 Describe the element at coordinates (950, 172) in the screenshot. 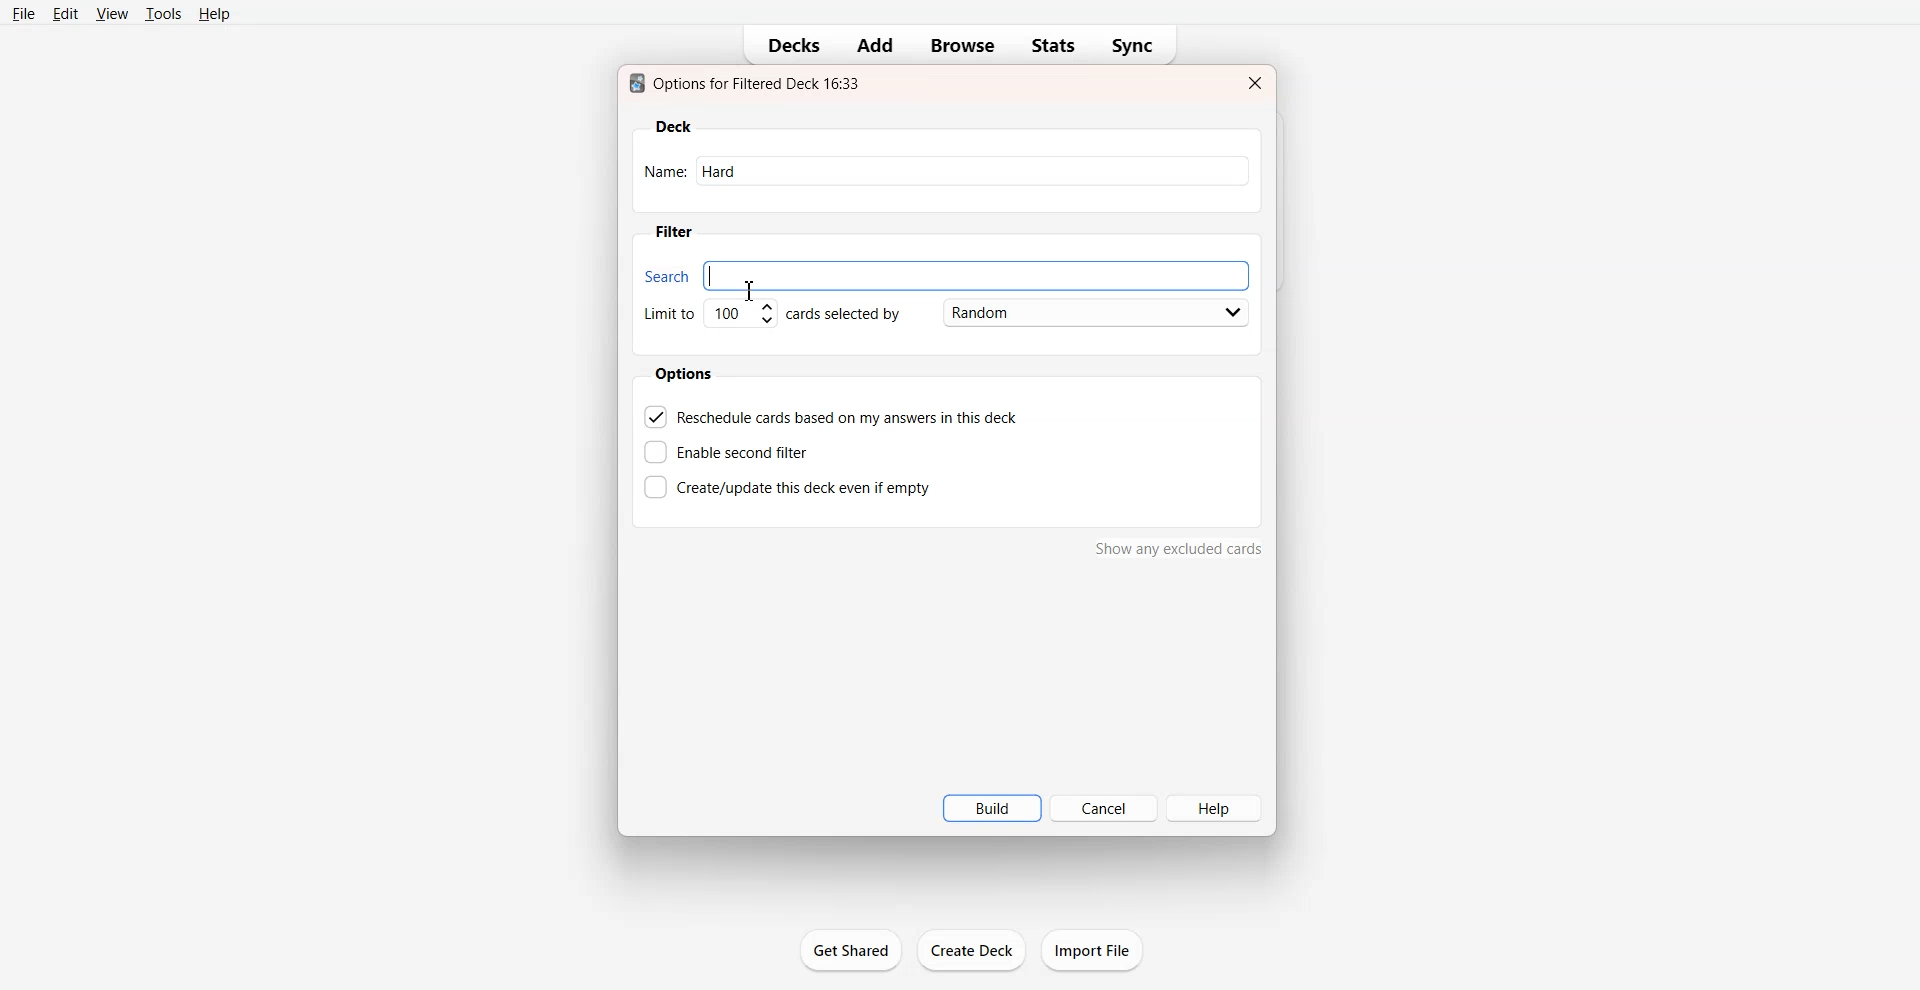

I see `Name: hard` at that location.